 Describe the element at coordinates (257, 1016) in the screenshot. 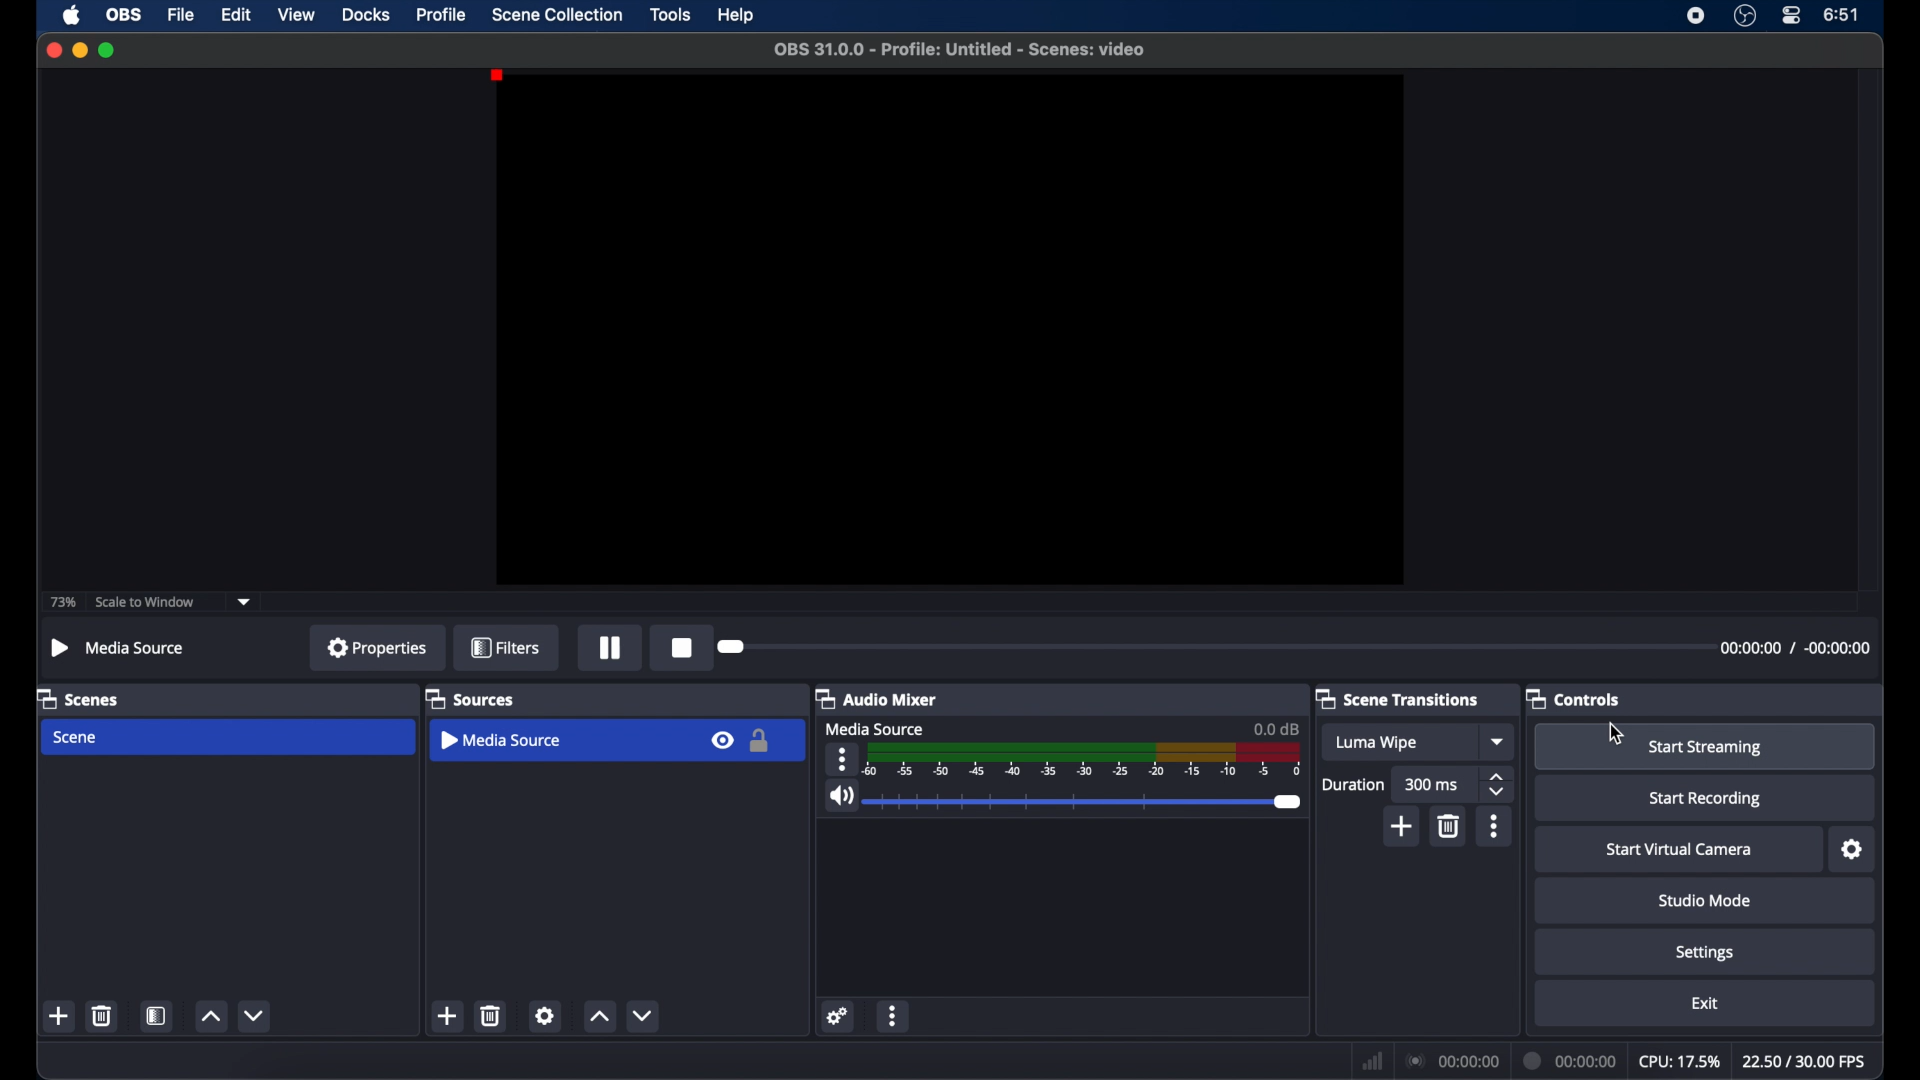

I see `decrement` at that location.